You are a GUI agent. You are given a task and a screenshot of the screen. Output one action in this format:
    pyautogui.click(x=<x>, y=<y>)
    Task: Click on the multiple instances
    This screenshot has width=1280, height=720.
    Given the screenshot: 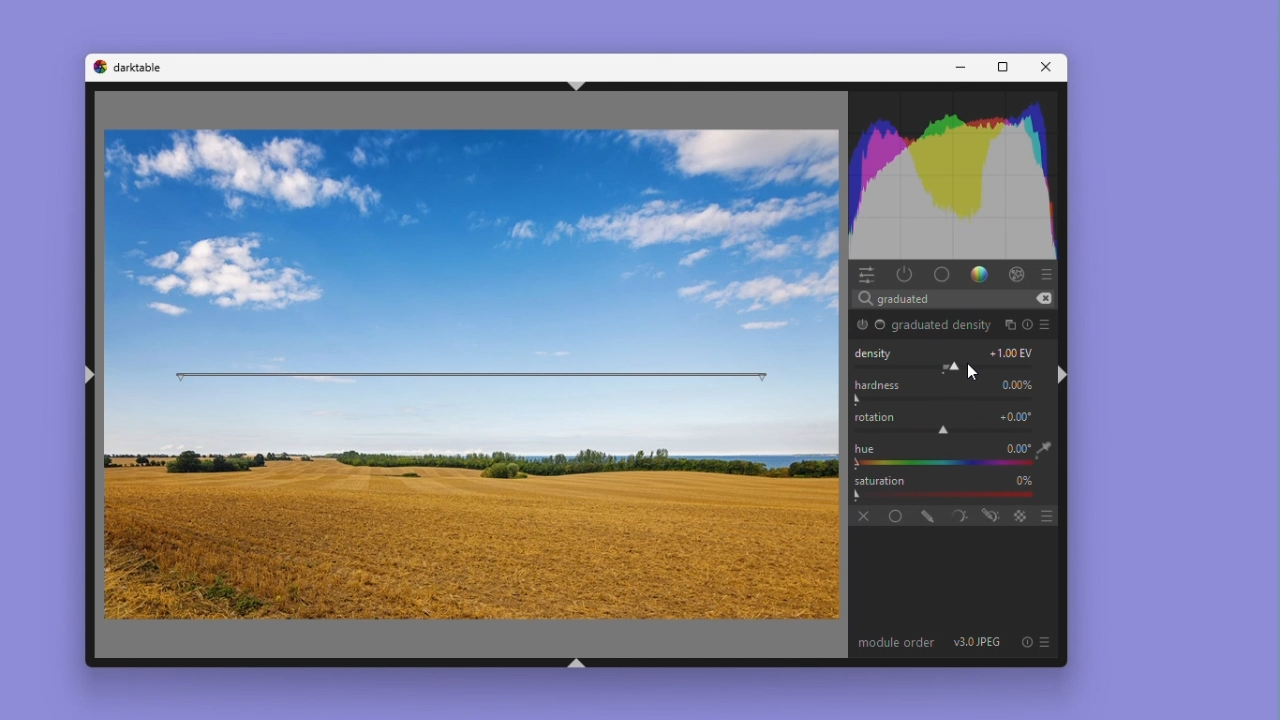 What is the action you would take?
    pyautogui.click(x=1009, y=323)
    